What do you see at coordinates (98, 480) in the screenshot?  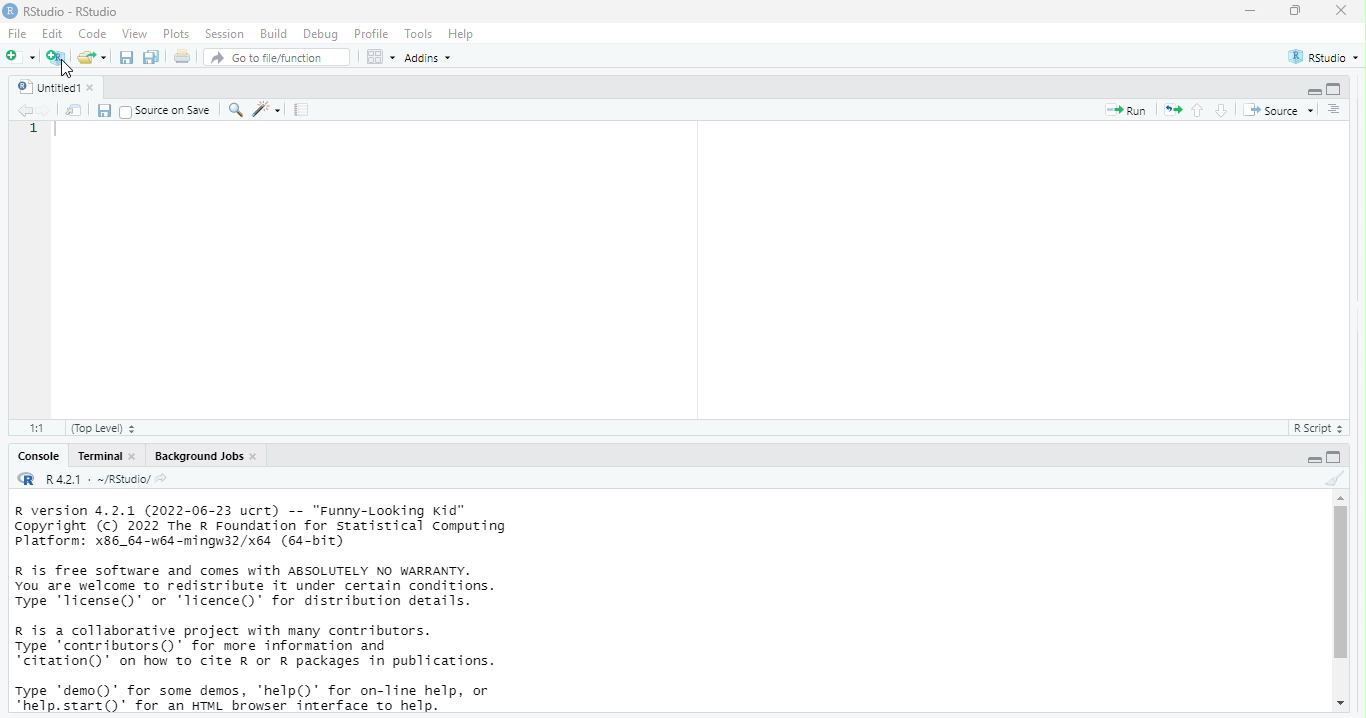 I see `R 4.2.1 . ~/RStudio` at bounding box center [98, 480].